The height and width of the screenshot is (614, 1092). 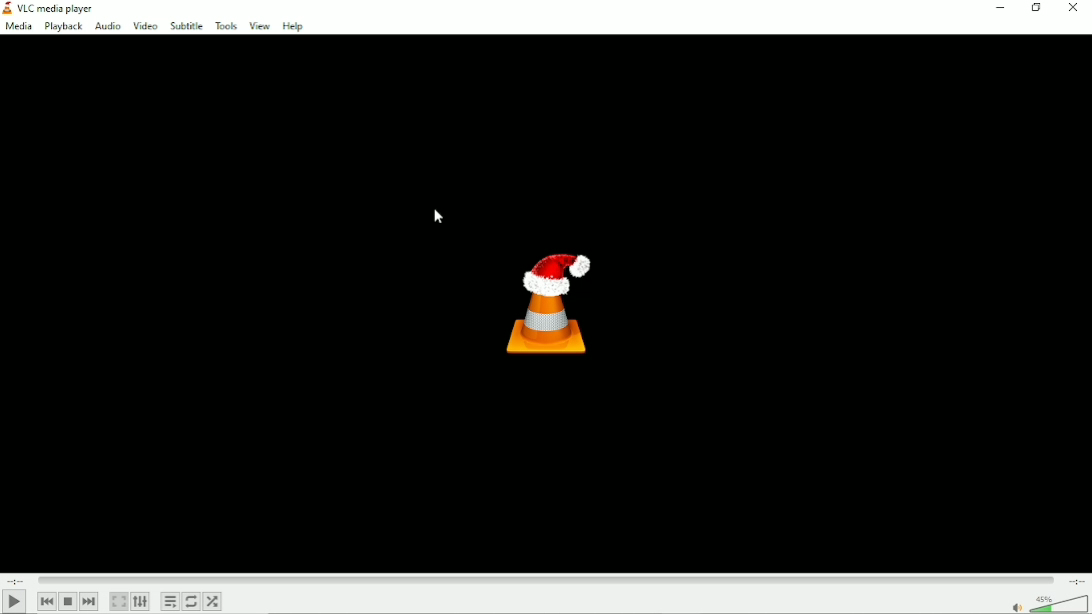 What do you see at coordinates (226, 25) in the screenshot?
I see `Tools` at bounding box center [226, 25].